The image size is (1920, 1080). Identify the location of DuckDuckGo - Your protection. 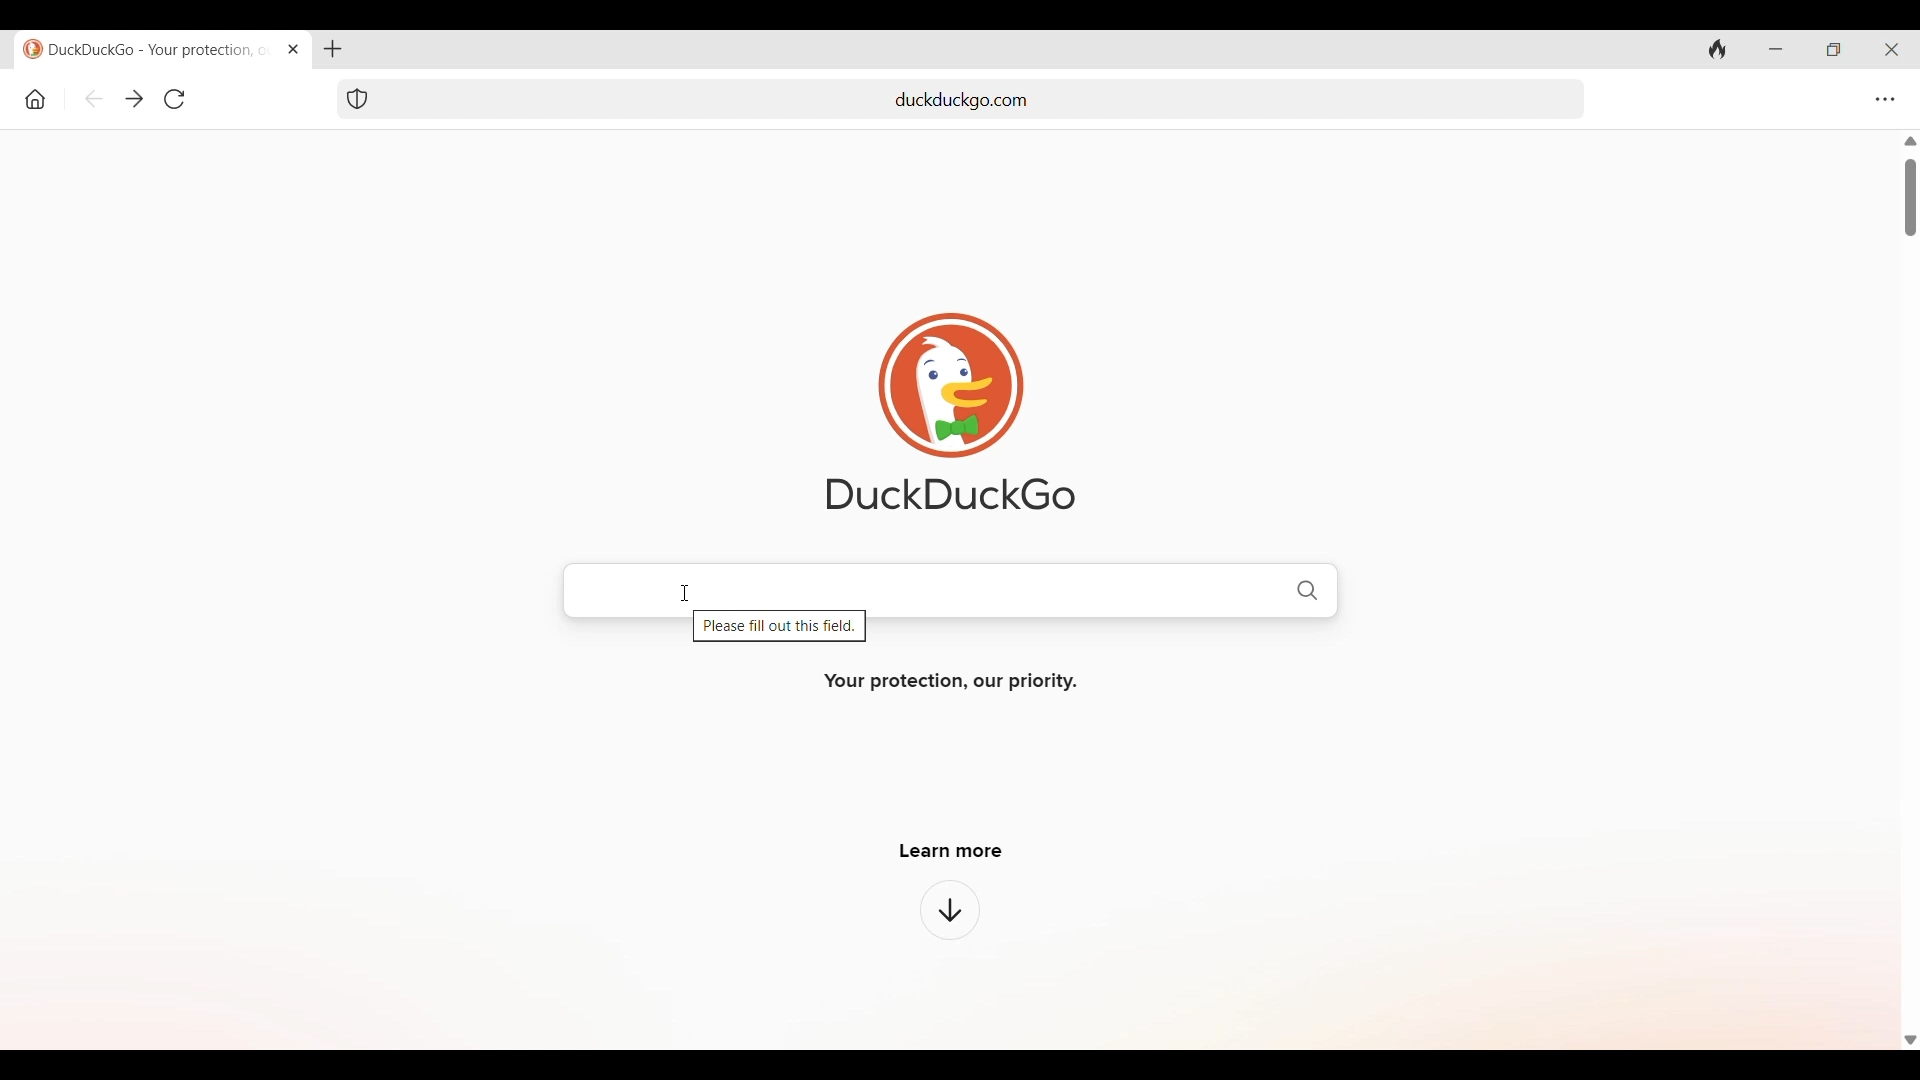
(148, 48).